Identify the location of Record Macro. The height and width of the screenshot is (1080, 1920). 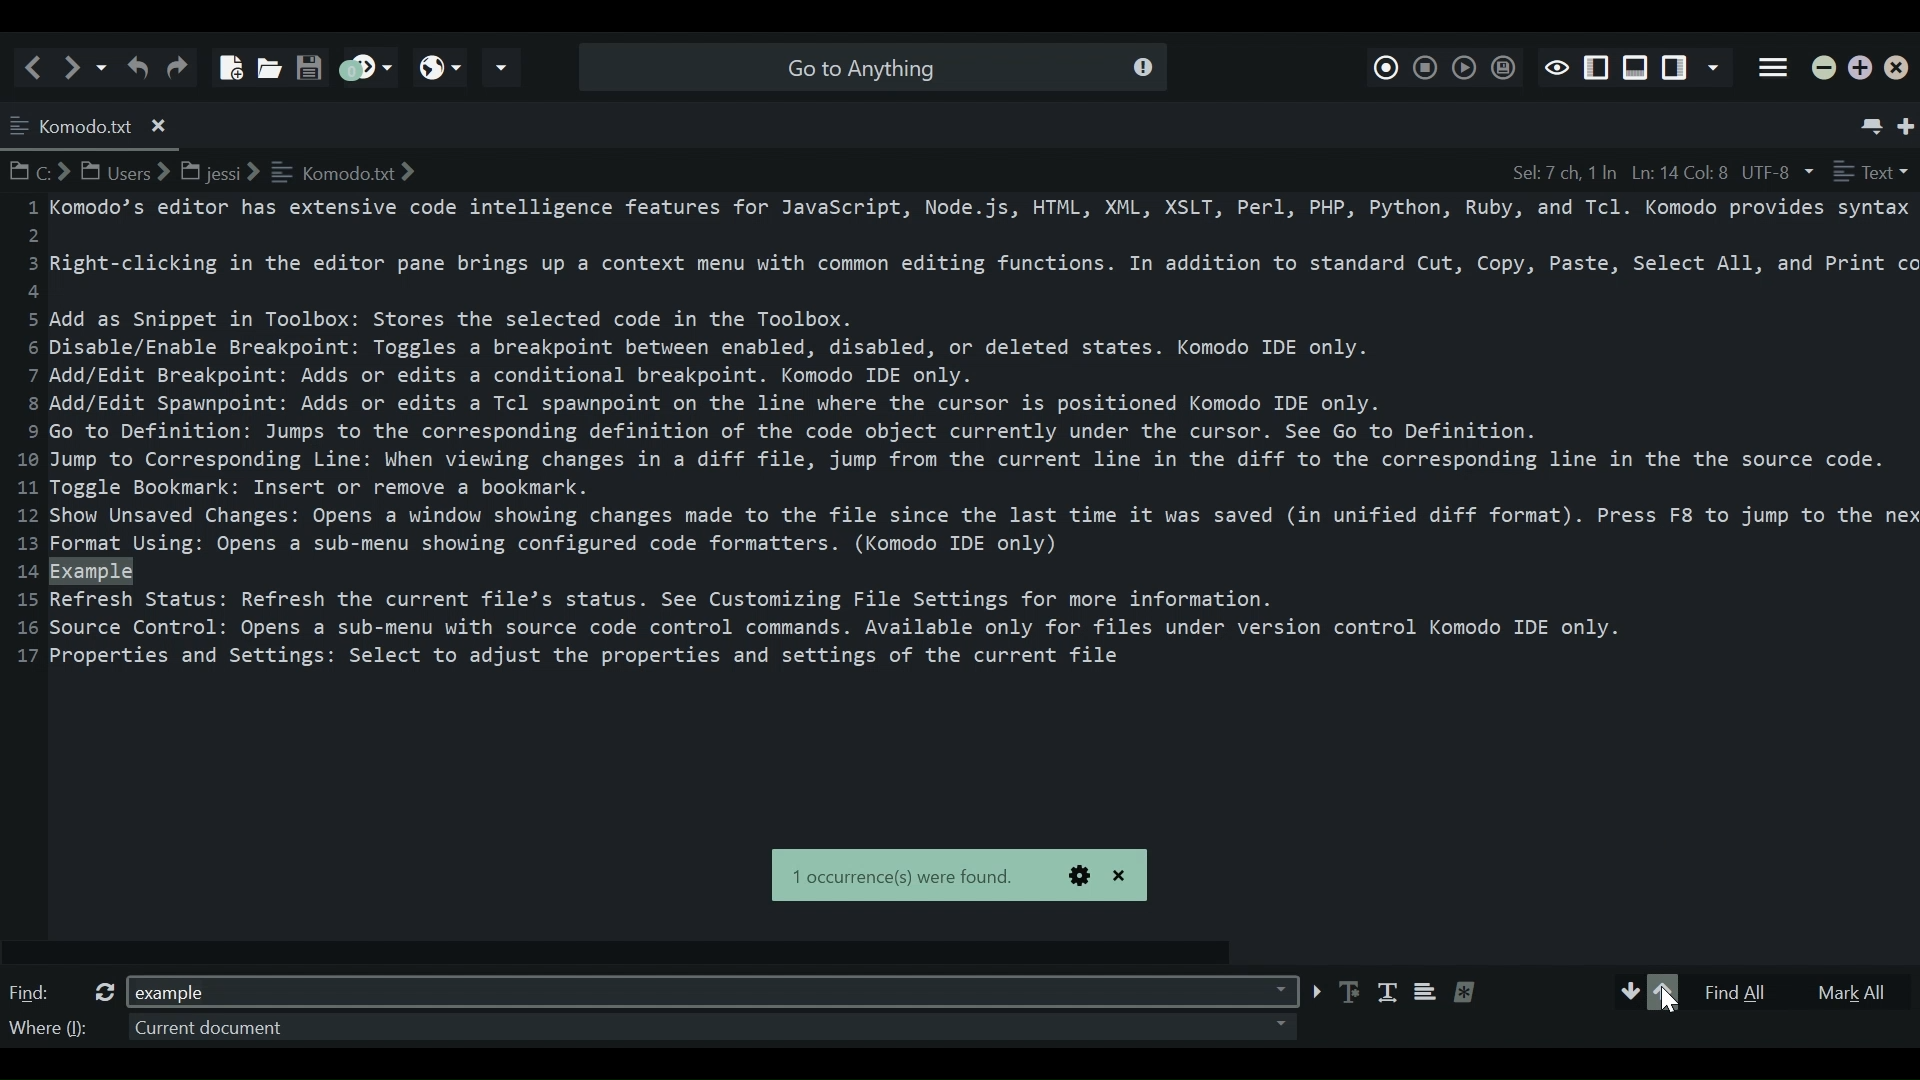
(1387, 64).